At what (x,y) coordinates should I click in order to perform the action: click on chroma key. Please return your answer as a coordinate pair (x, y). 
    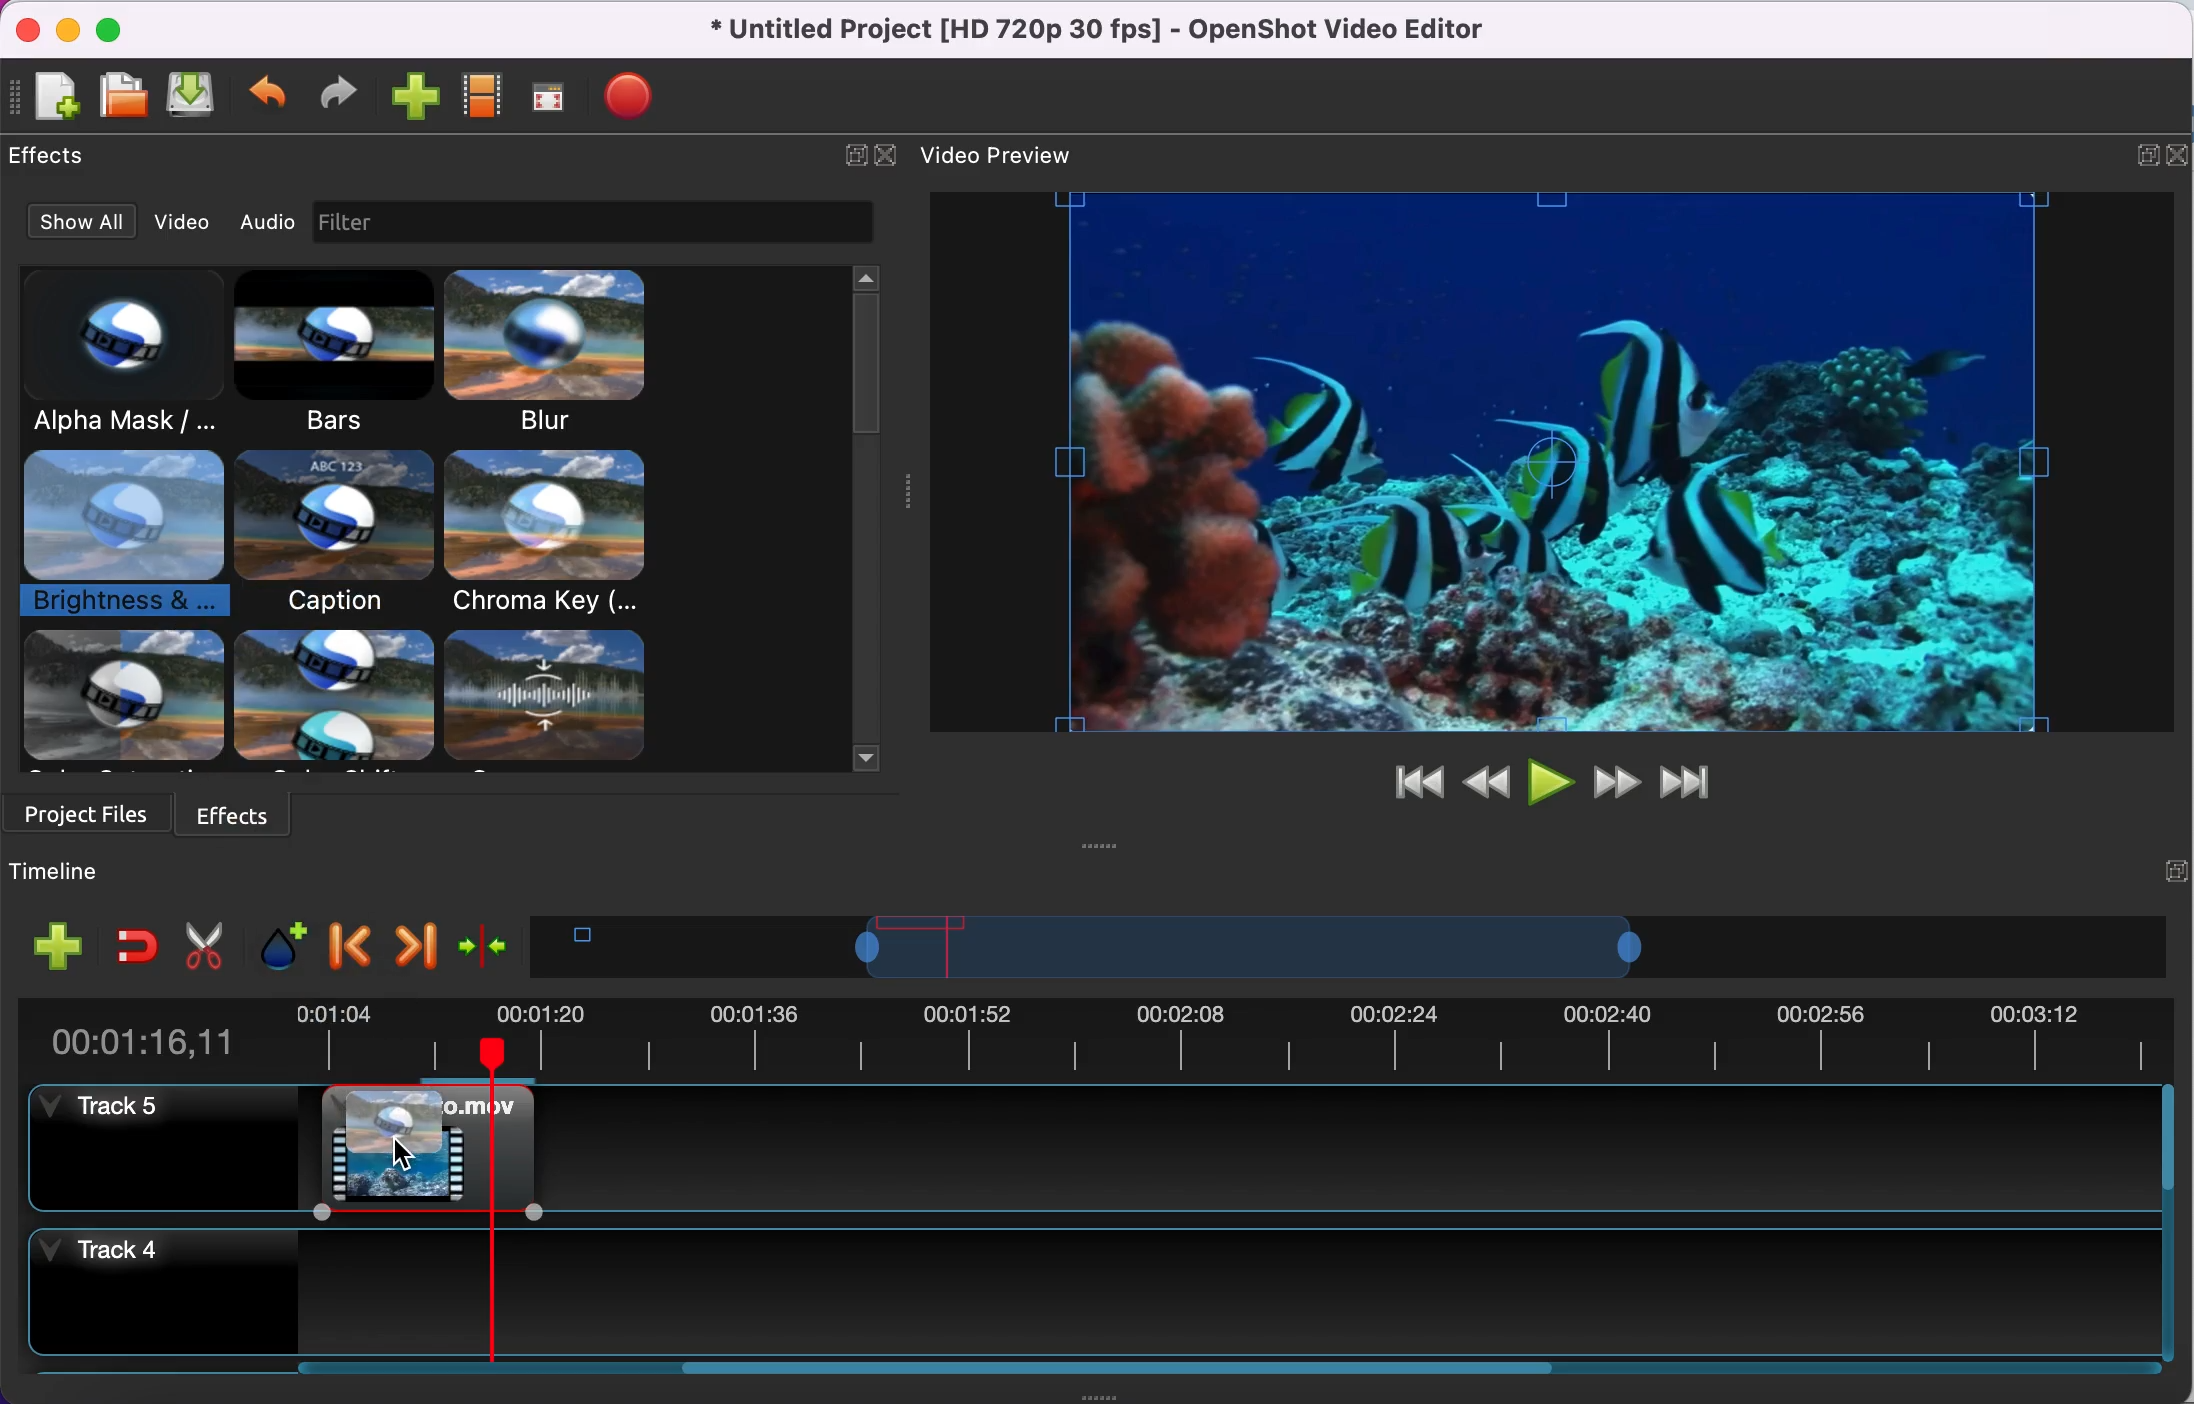
    Looking at the image, I should click on (551, 536).